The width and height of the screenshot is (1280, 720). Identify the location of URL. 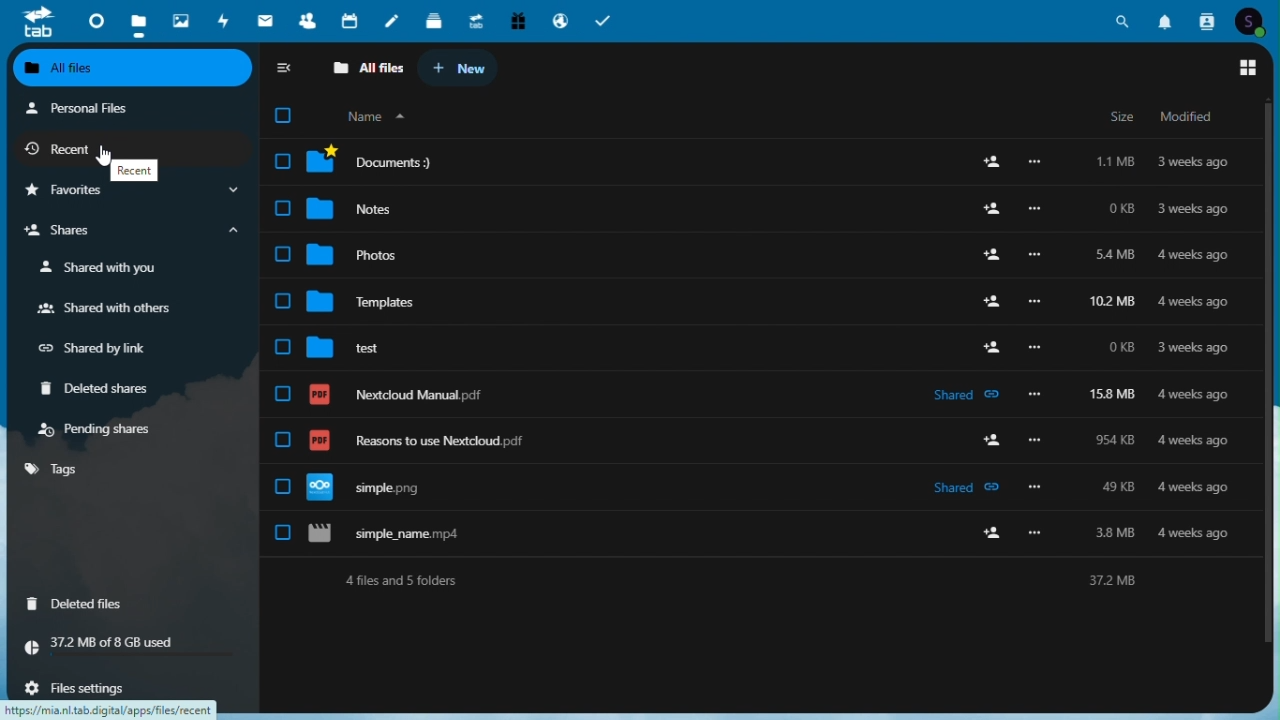
(118, 709).